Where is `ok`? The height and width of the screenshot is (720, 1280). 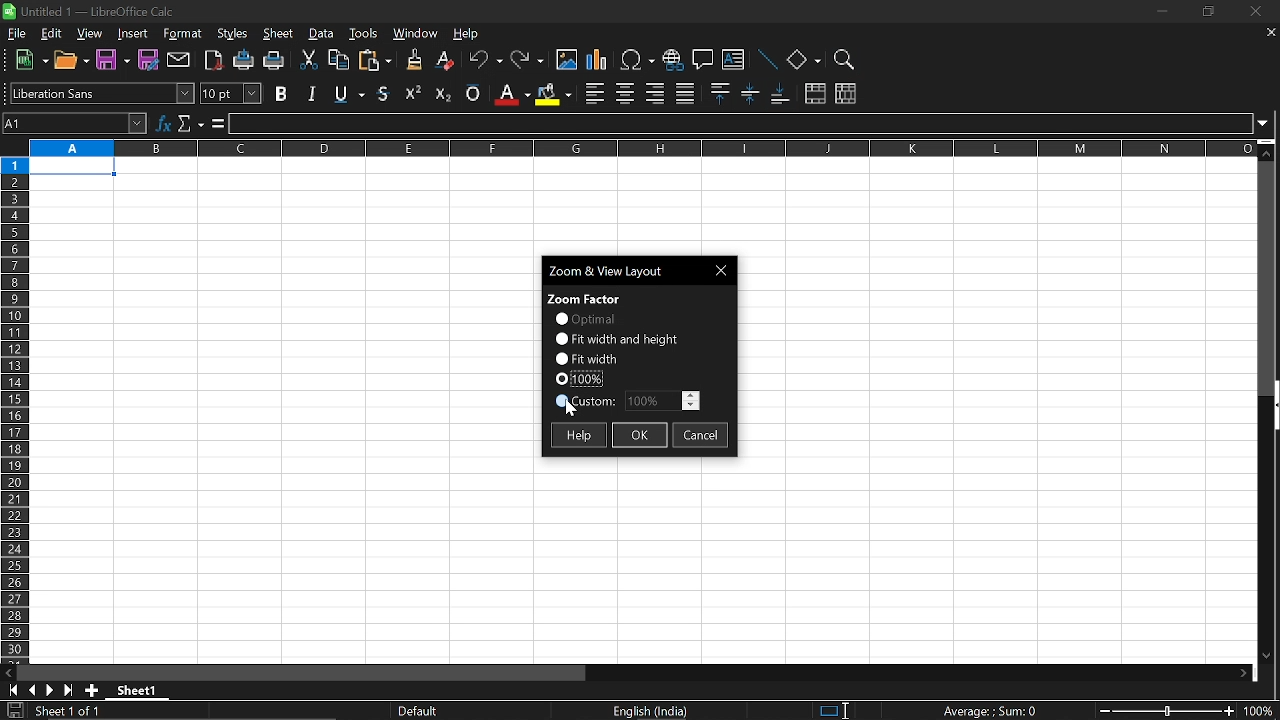 ok is located at coordinates (640, 437).